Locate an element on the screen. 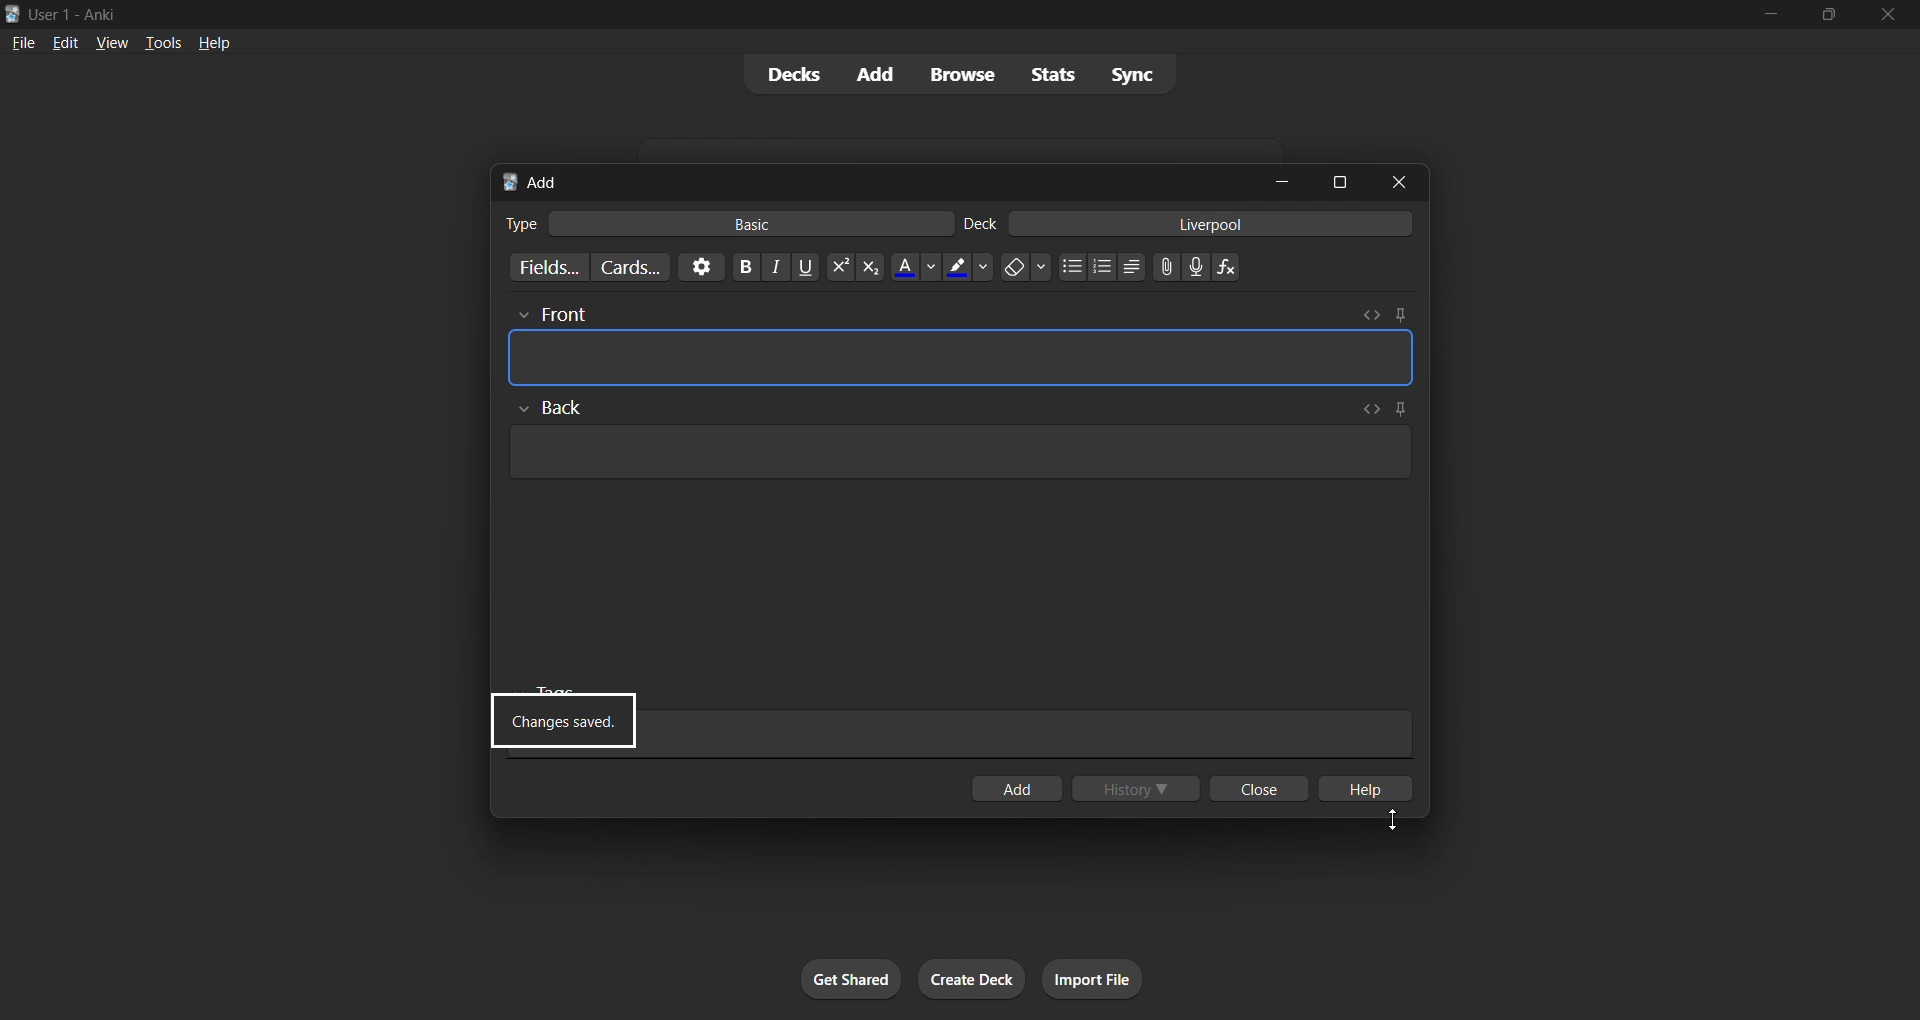 The height and width of the screenshot is (1020, 1920). stats is located at coordinates (1048, 77).